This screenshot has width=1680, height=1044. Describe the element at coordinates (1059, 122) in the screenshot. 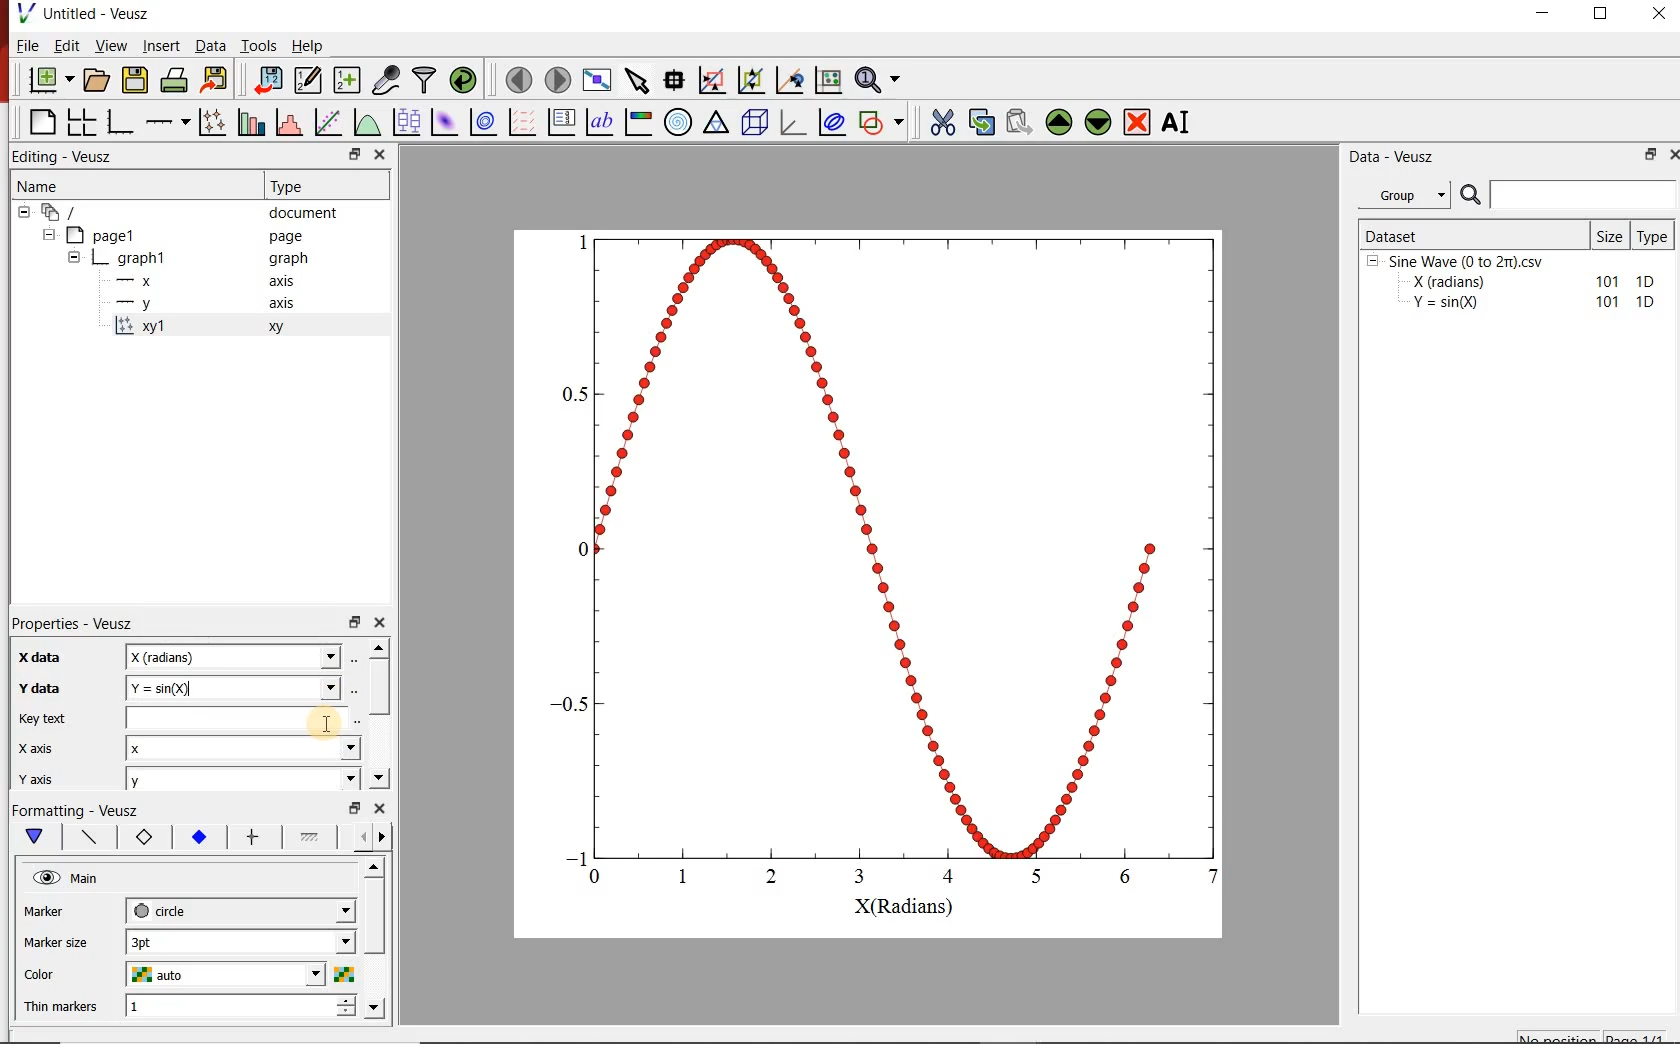

I see `move up` at that location.